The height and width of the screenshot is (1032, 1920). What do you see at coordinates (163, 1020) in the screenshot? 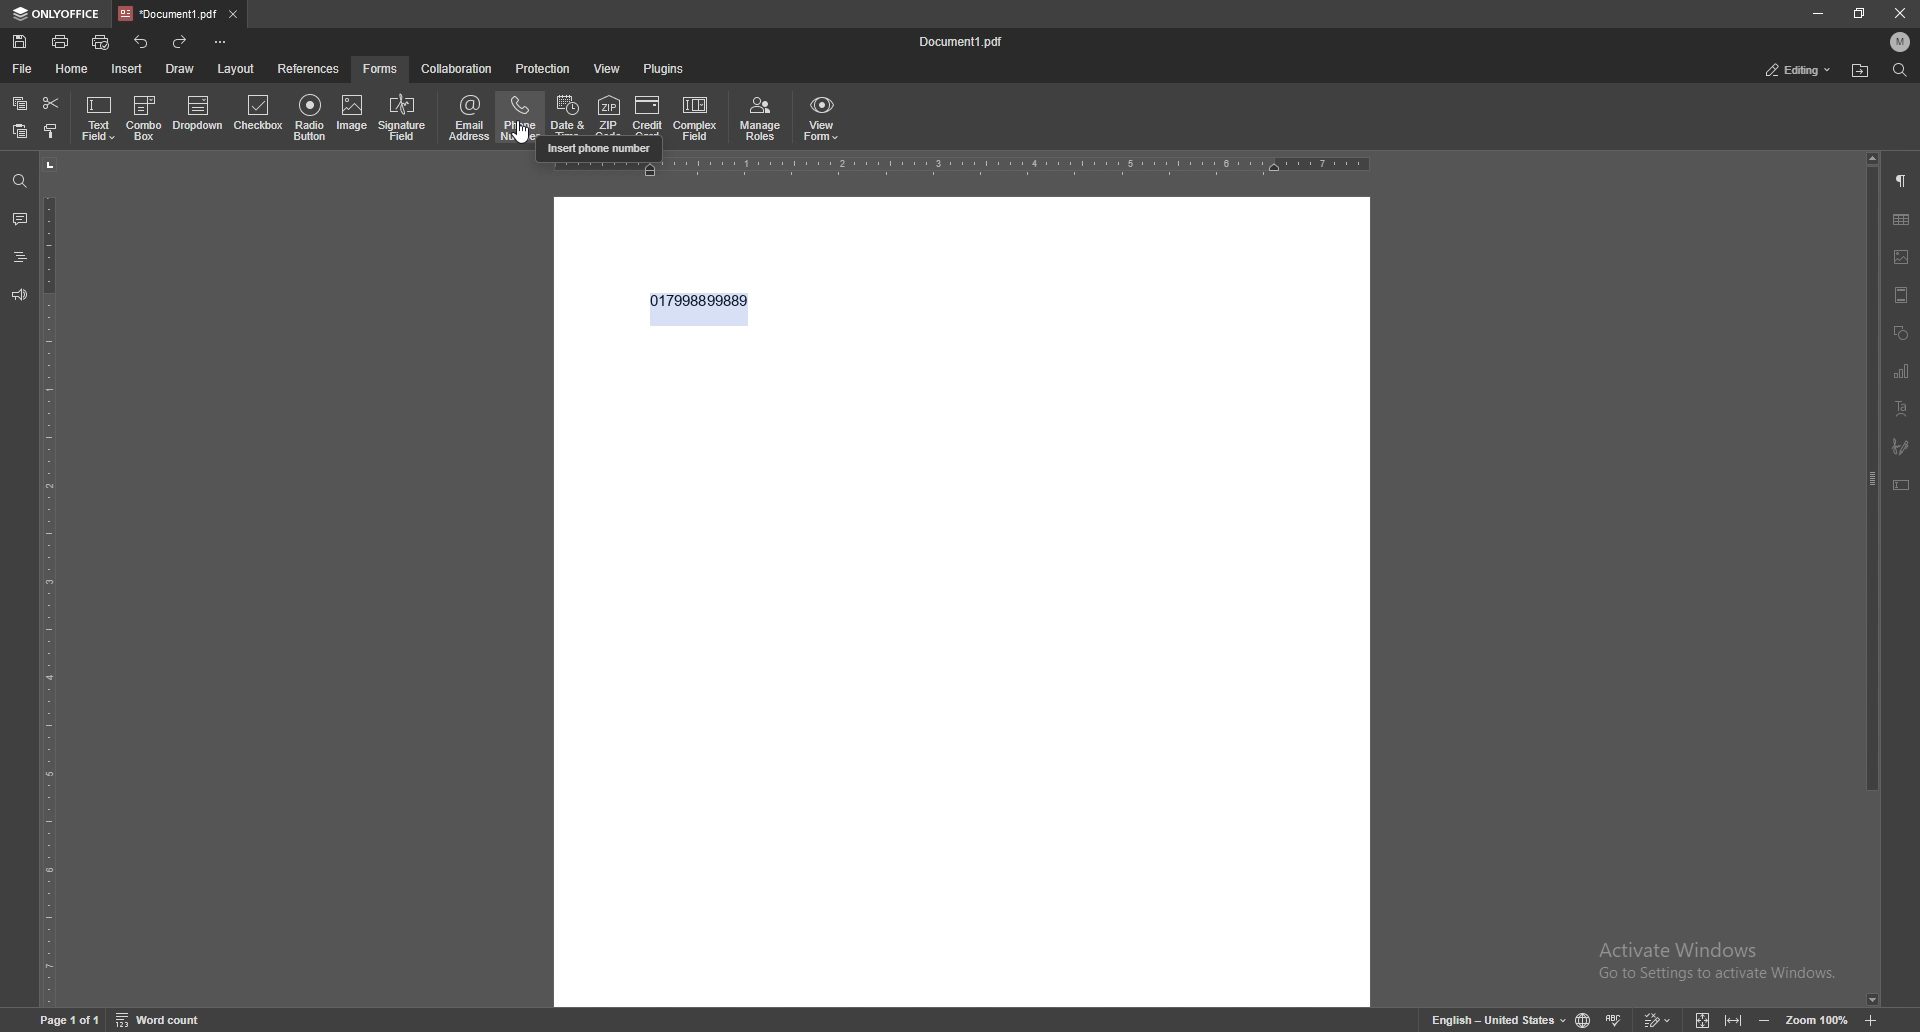
I see `word count` at bounding box center [163, 1020].